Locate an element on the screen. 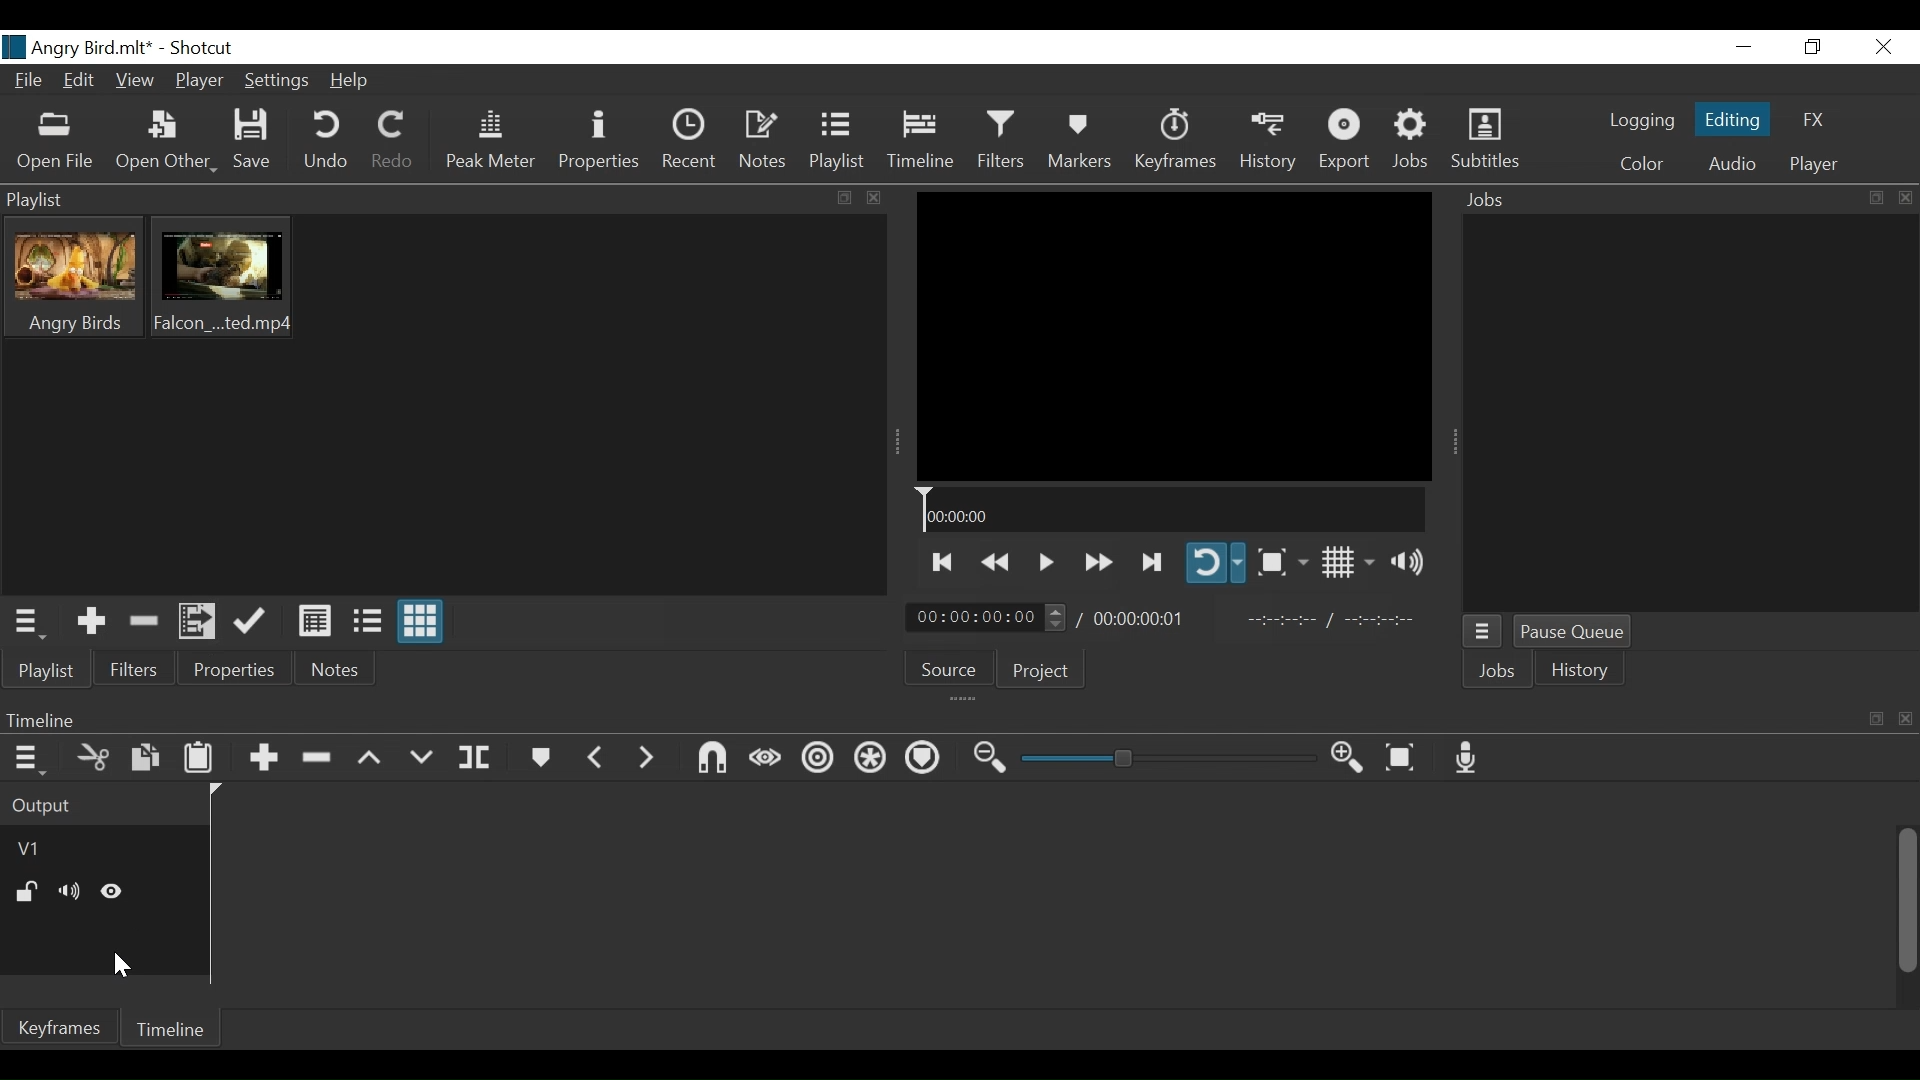 The image size is (1920, 1080). Jobs Panel is located at coordinates (1689, 415).